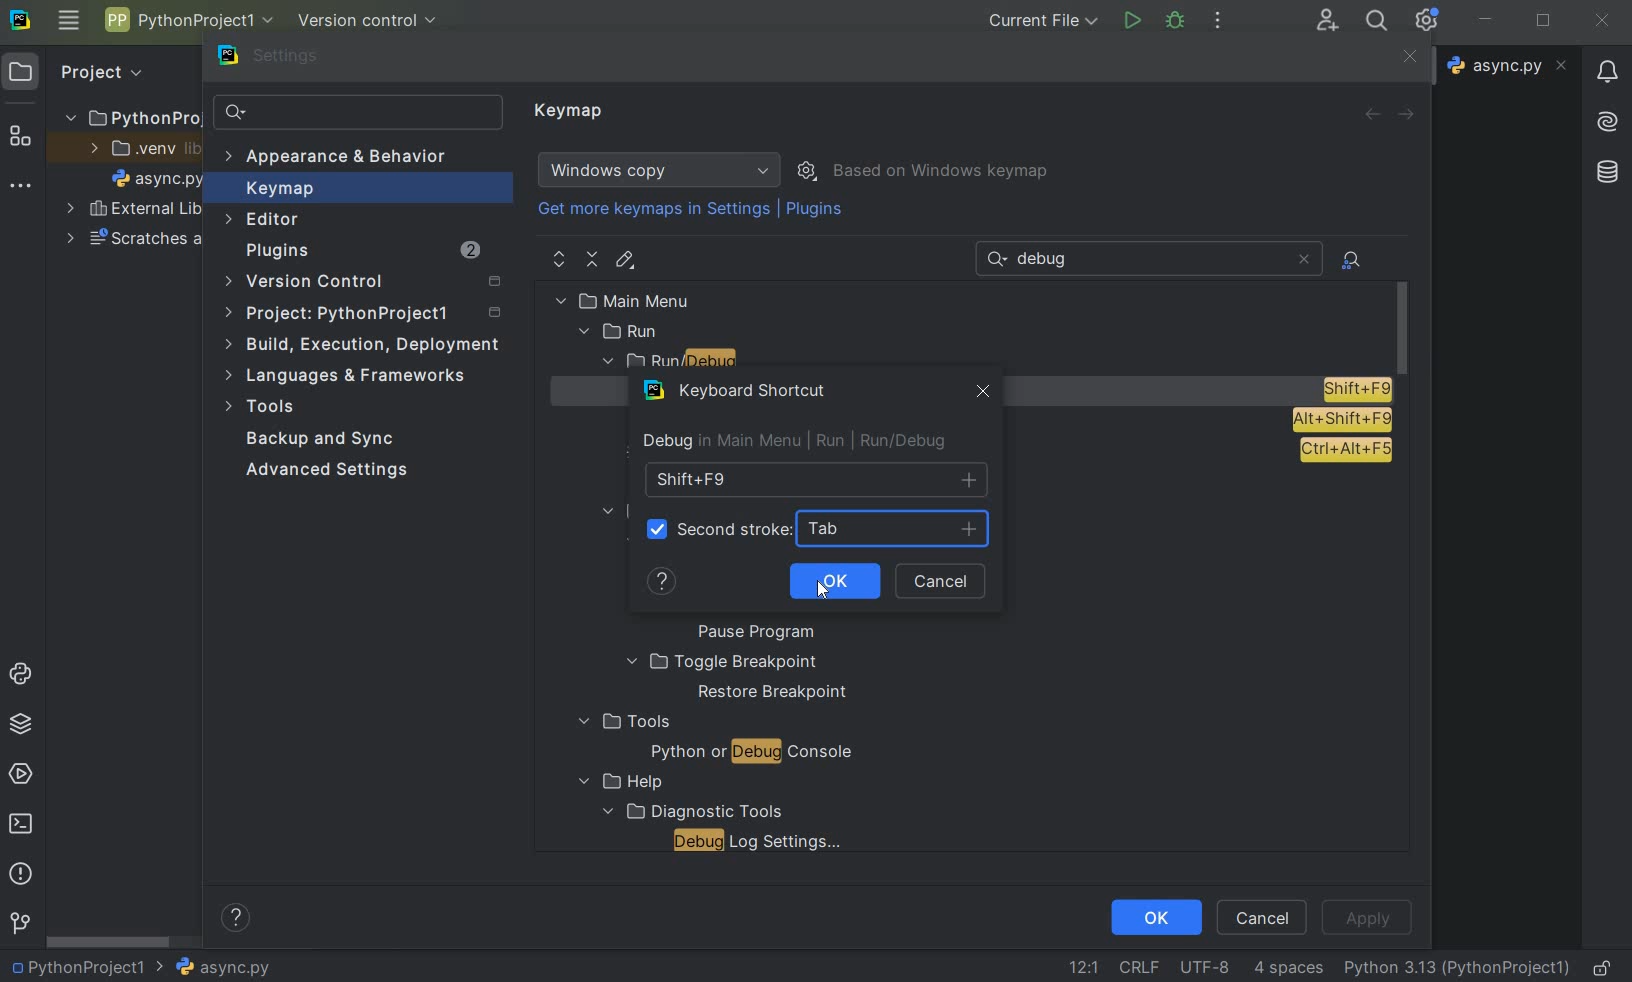 This screenshot has height=982, width=1632. Describe the element at coordinates (1486, 19) in the screenshot. I see `minimize` at that location.